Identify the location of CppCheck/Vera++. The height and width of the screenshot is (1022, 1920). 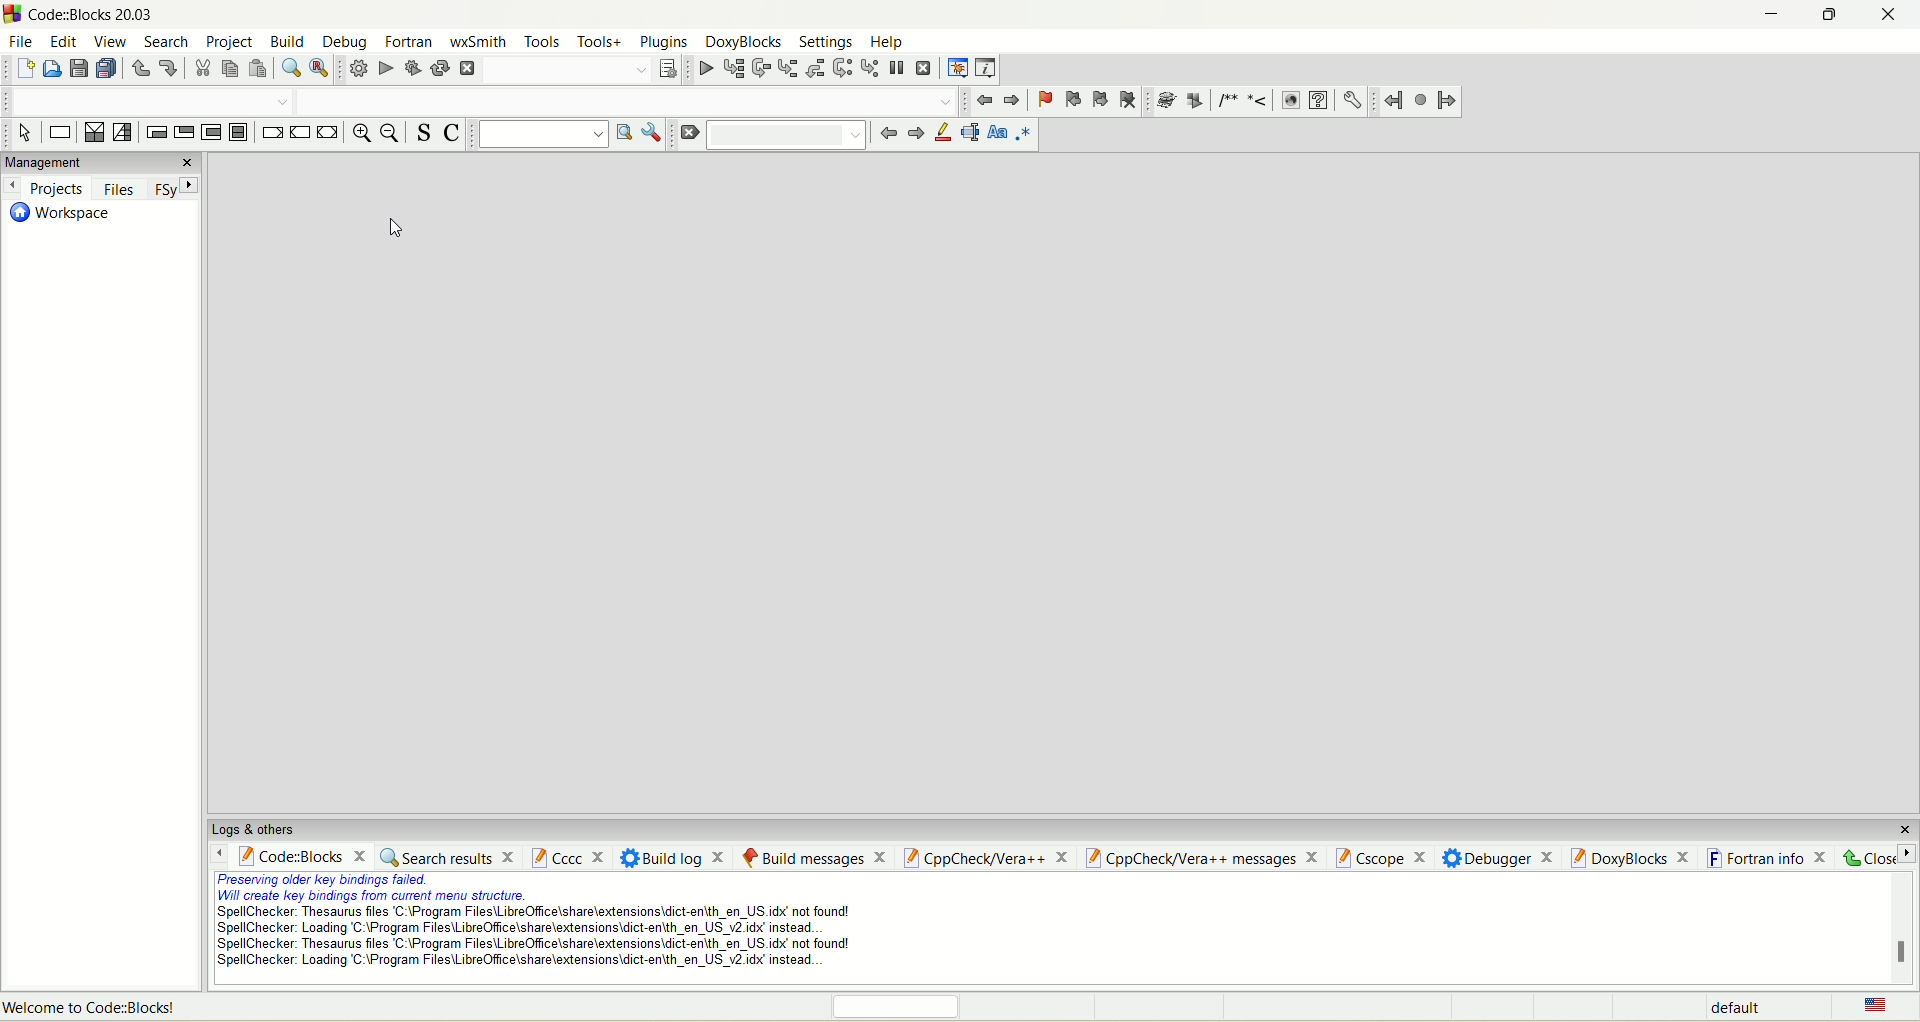
(984, 859).